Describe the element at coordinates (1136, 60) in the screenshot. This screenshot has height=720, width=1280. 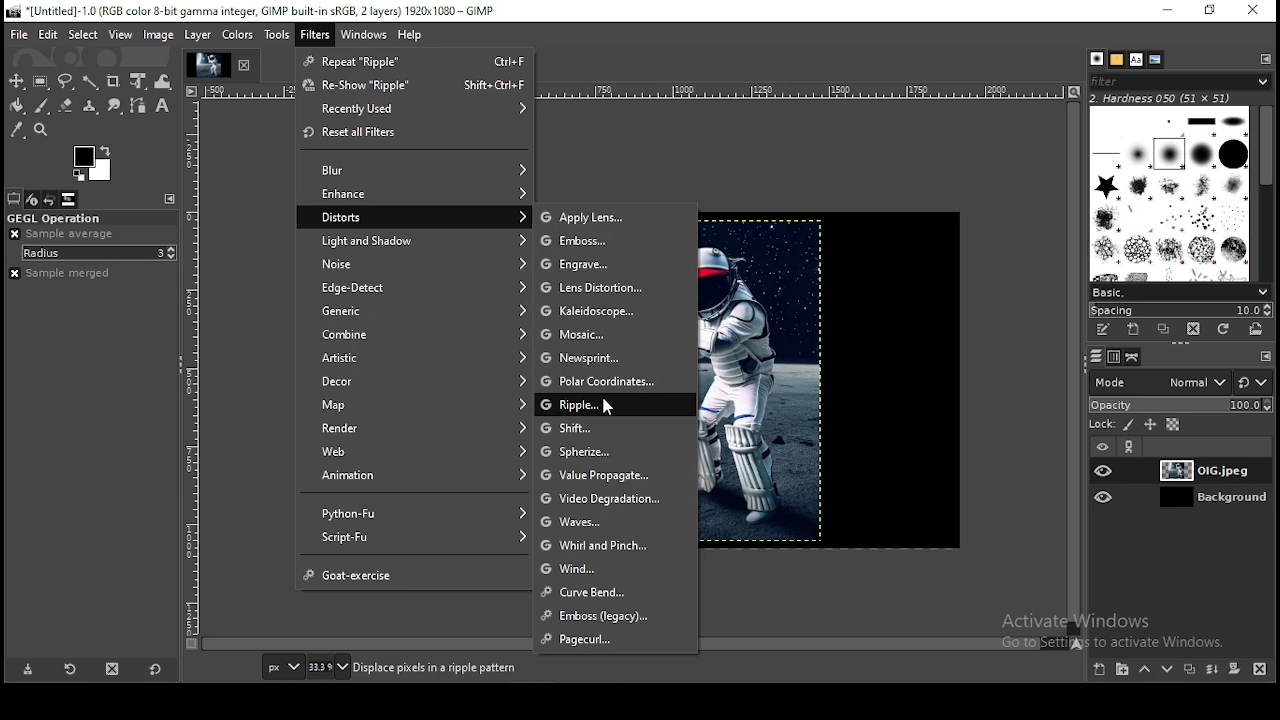
I see `fonts` at that location.